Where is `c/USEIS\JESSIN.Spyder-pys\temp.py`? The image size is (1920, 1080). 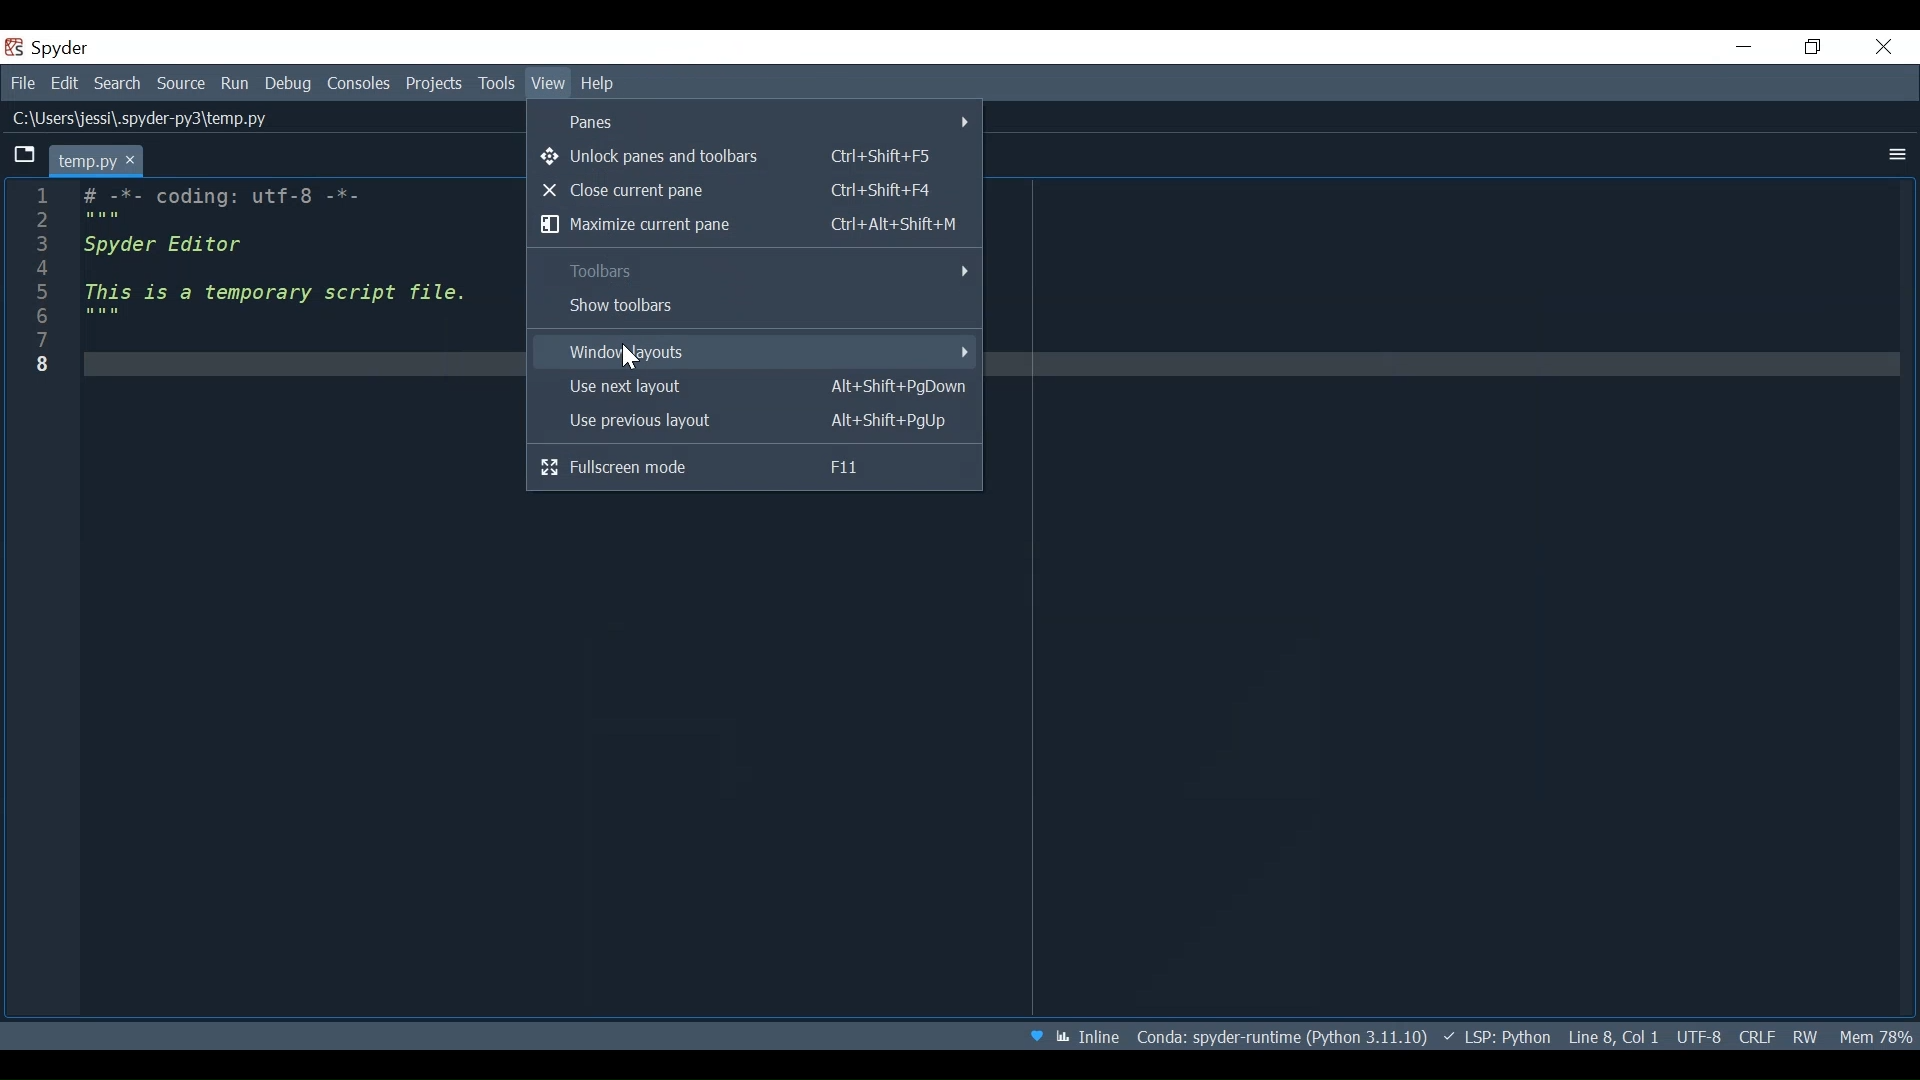
c/USEIS\JESSIN.Spyder-pys\temp.py is located at coordinates (151, 119).